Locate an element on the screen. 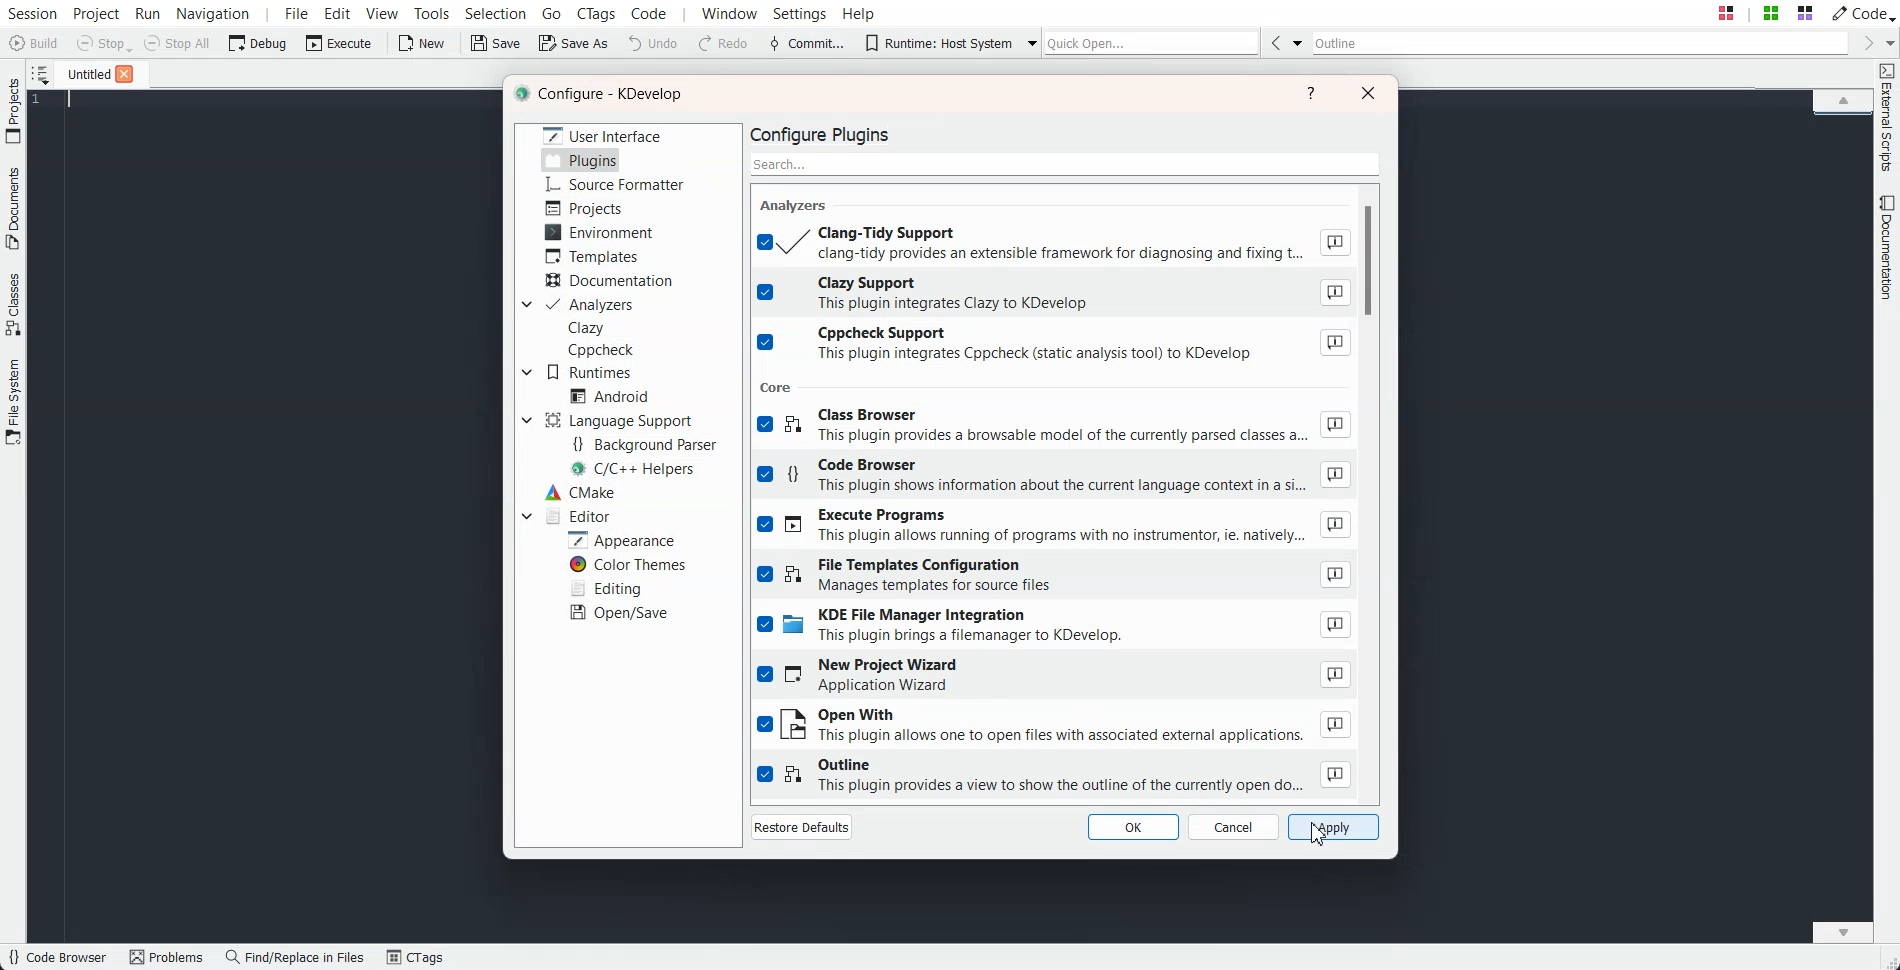  Classes is located at coordinates (14, 304).